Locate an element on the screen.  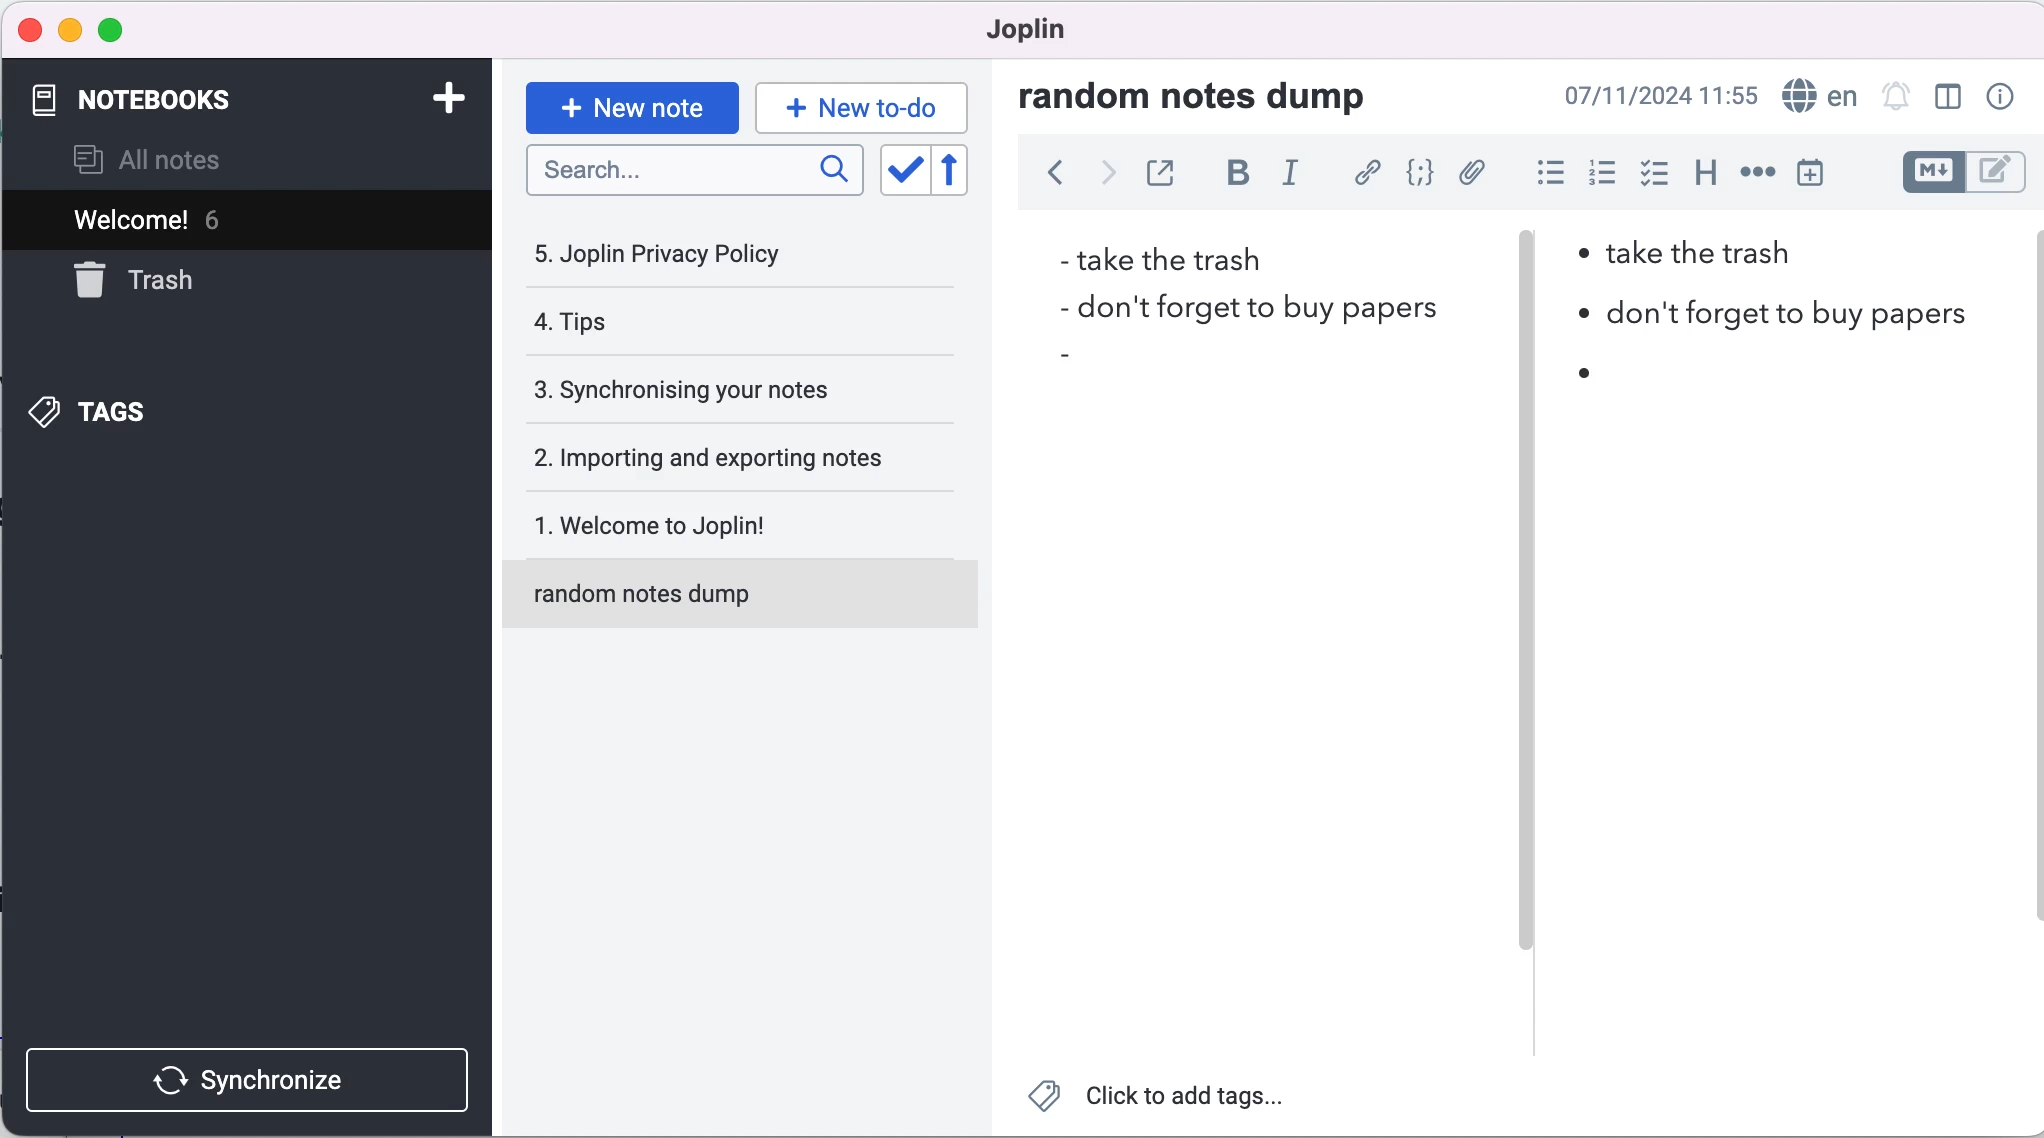
take the trash is located at coordinates (1714, 260).